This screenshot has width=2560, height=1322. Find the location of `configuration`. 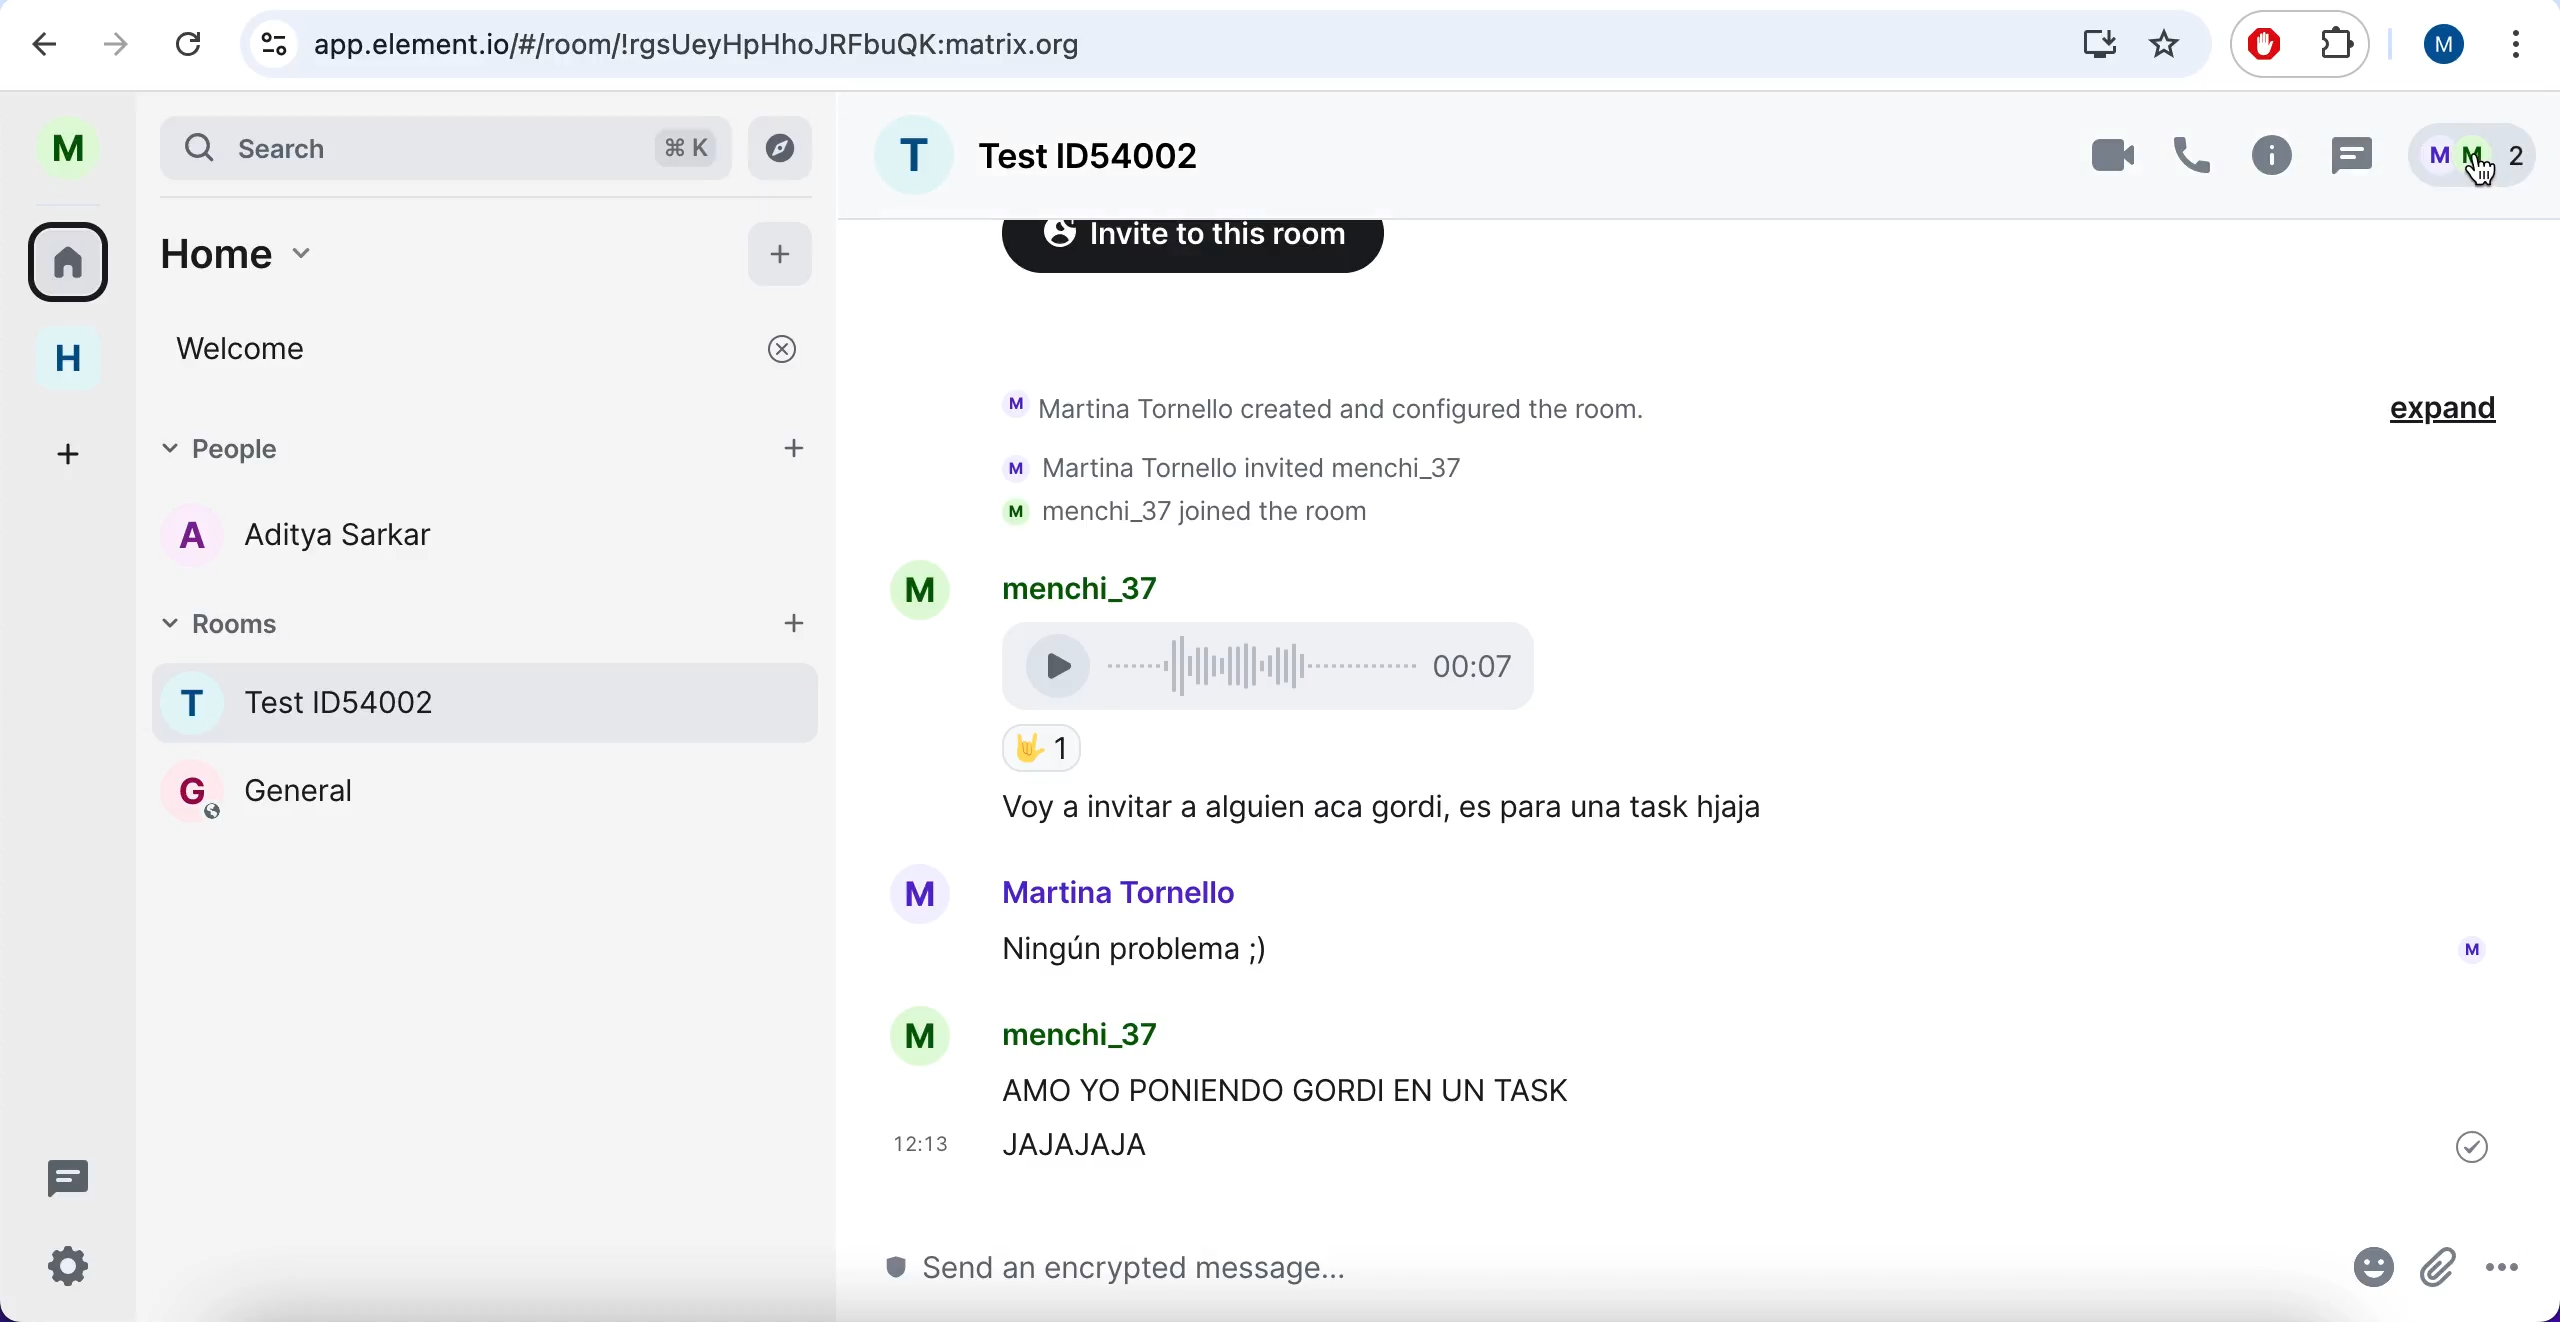

configuration is located at coordinates (74, 1271).